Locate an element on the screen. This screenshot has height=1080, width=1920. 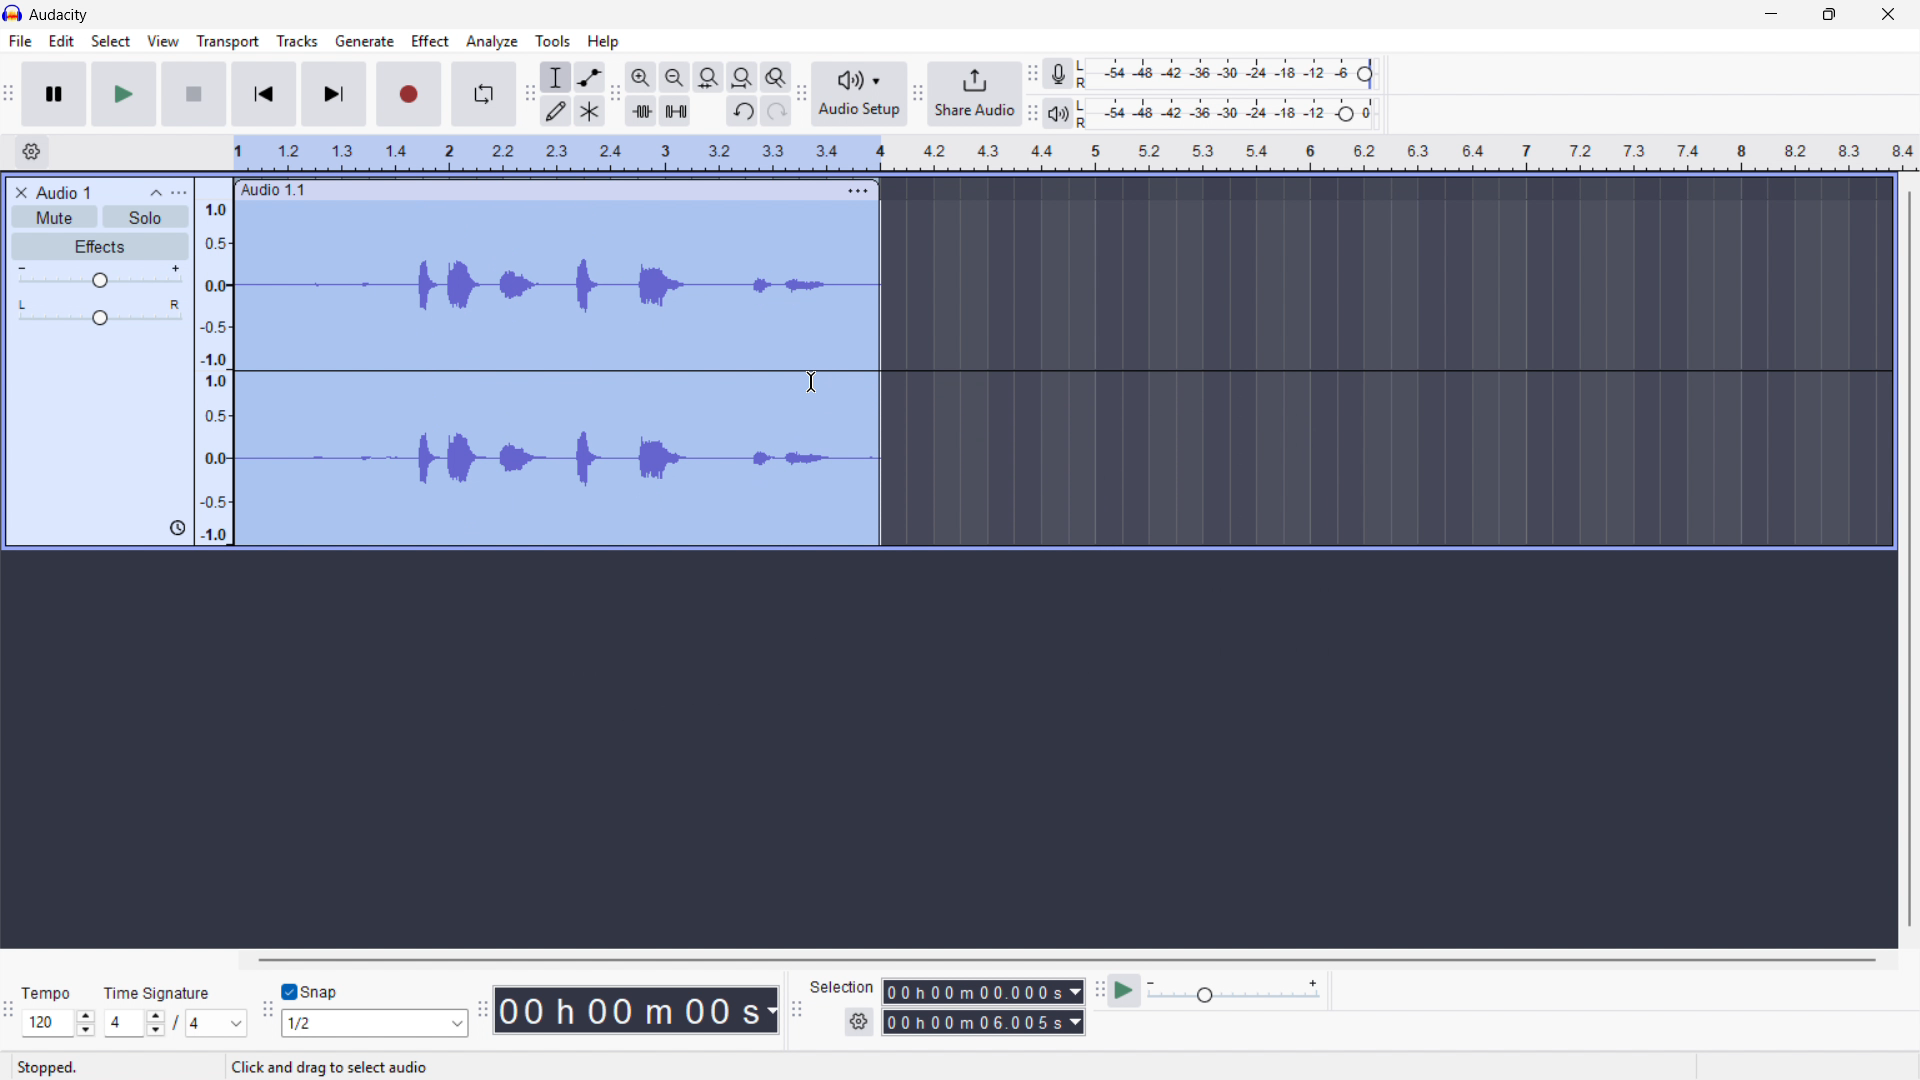
Recording metre is located at coordinates (1058, 74).